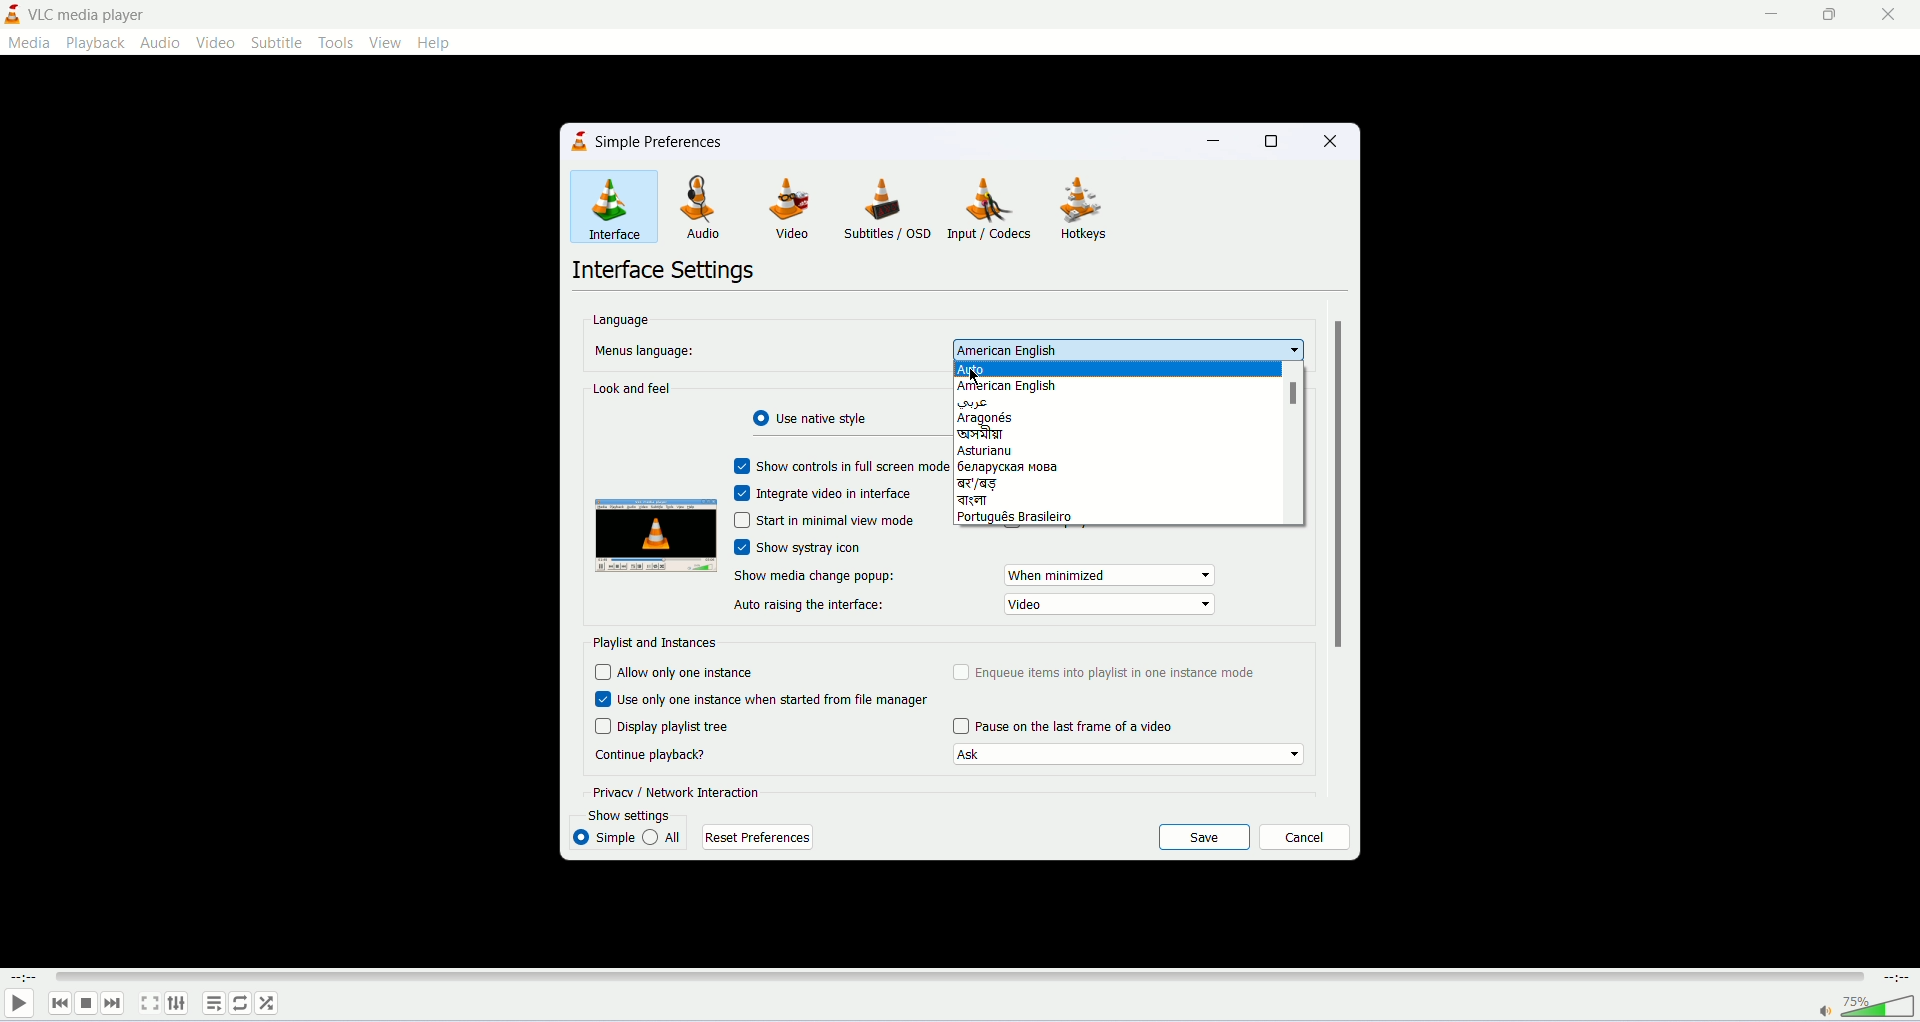 The width and height of the screenshot is (1920, 1022). I want to click on view, so click(385, 42).